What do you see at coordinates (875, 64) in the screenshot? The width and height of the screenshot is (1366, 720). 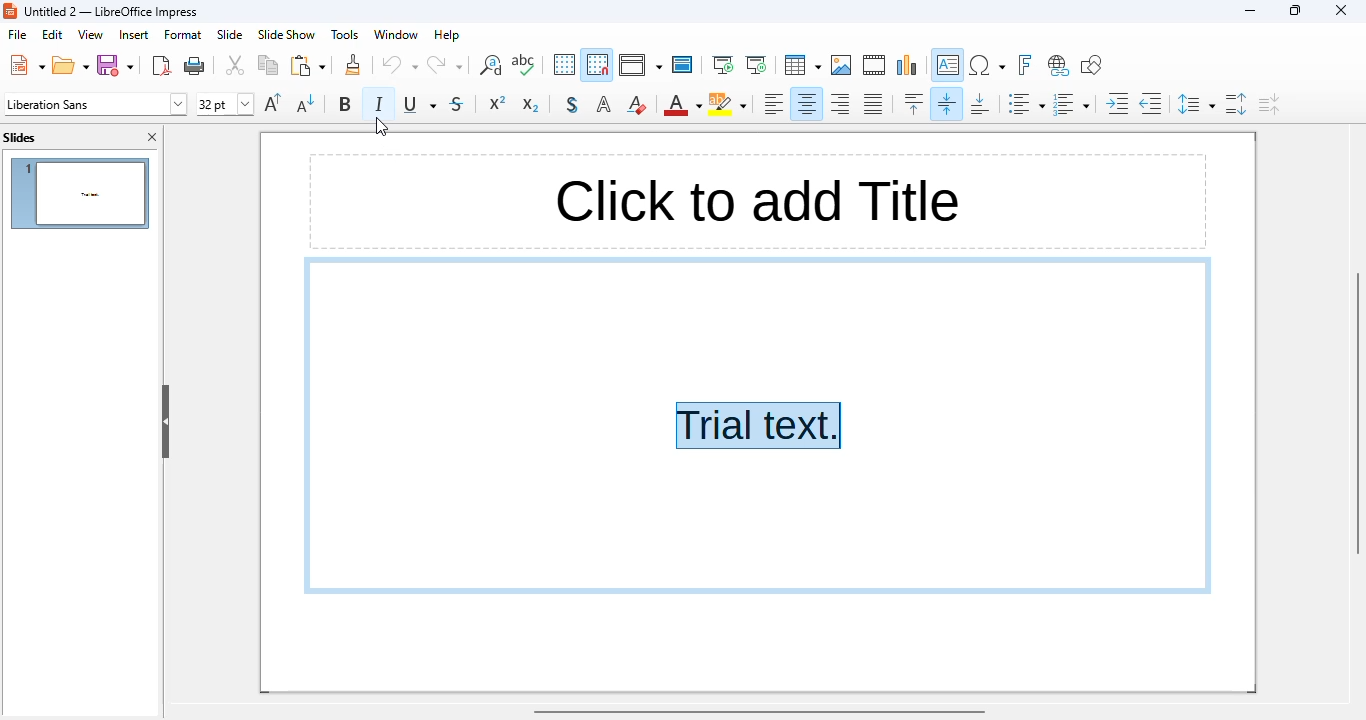 I see `insert audio or video` at bounding box center [875, 64].